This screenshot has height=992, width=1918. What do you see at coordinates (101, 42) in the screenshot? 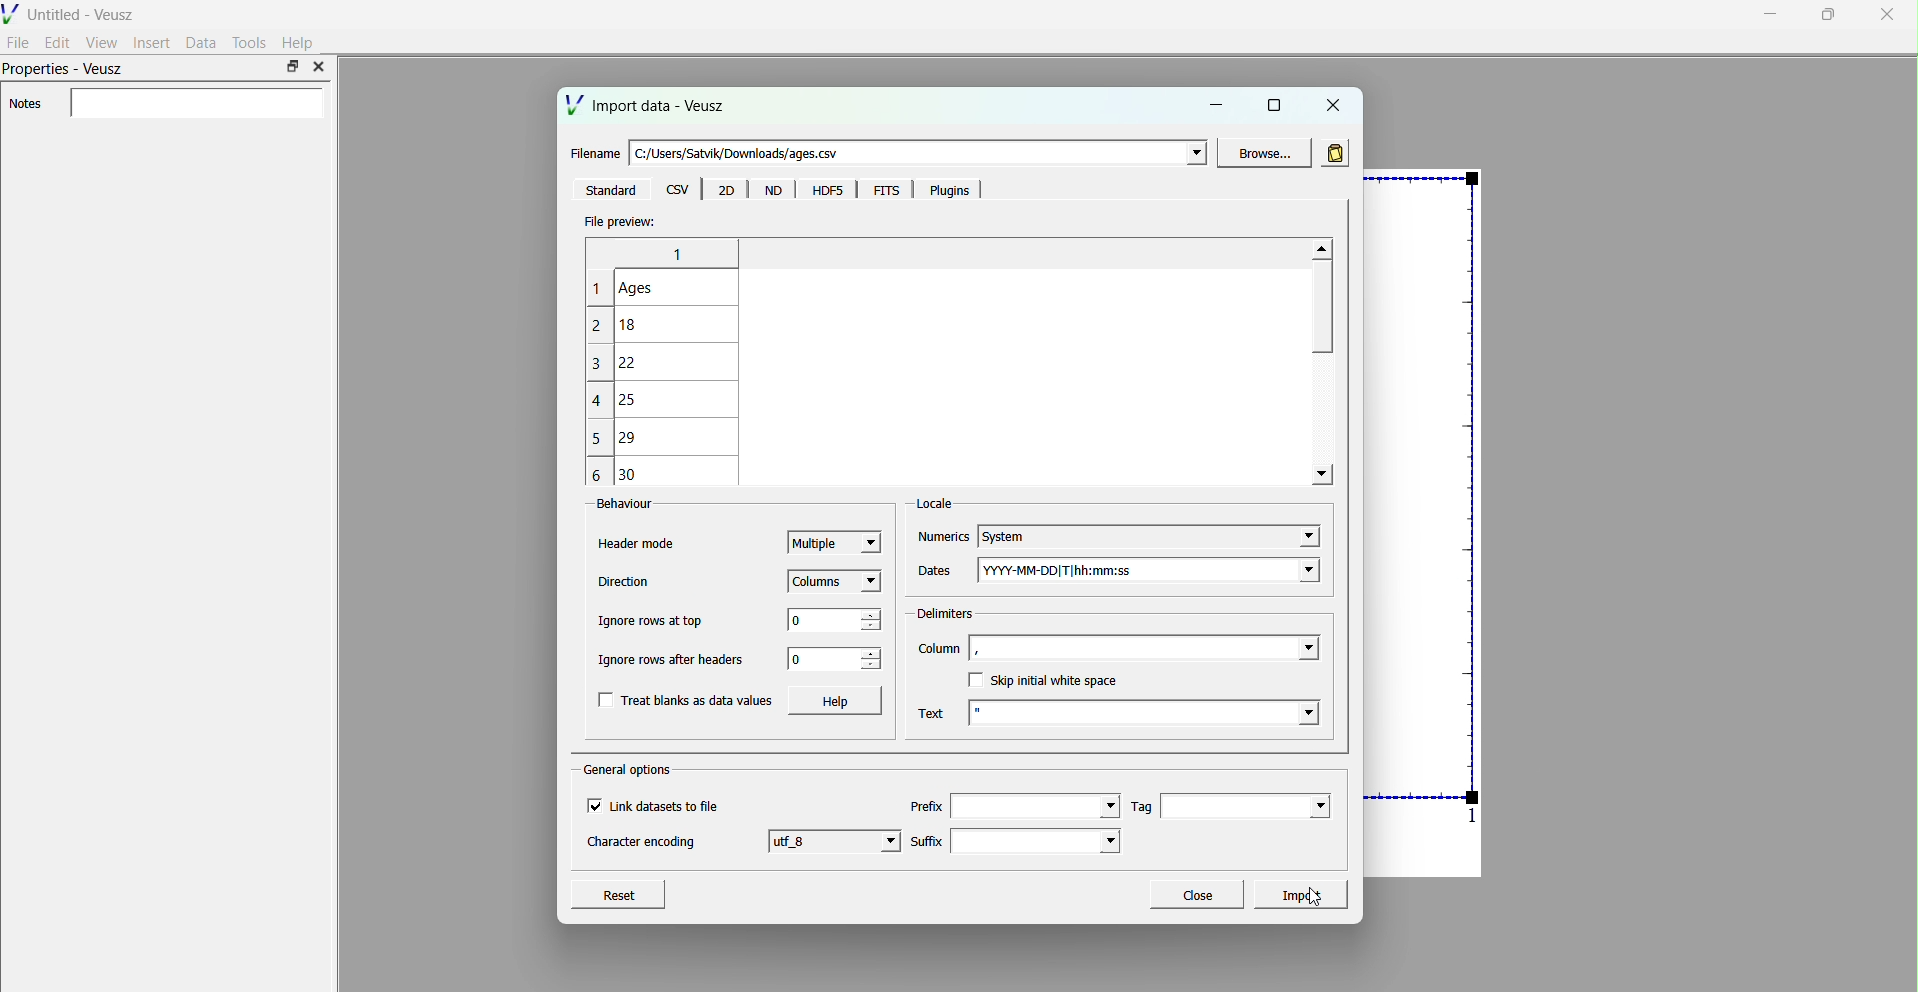
I see `View` at bounding box center [101, 42].